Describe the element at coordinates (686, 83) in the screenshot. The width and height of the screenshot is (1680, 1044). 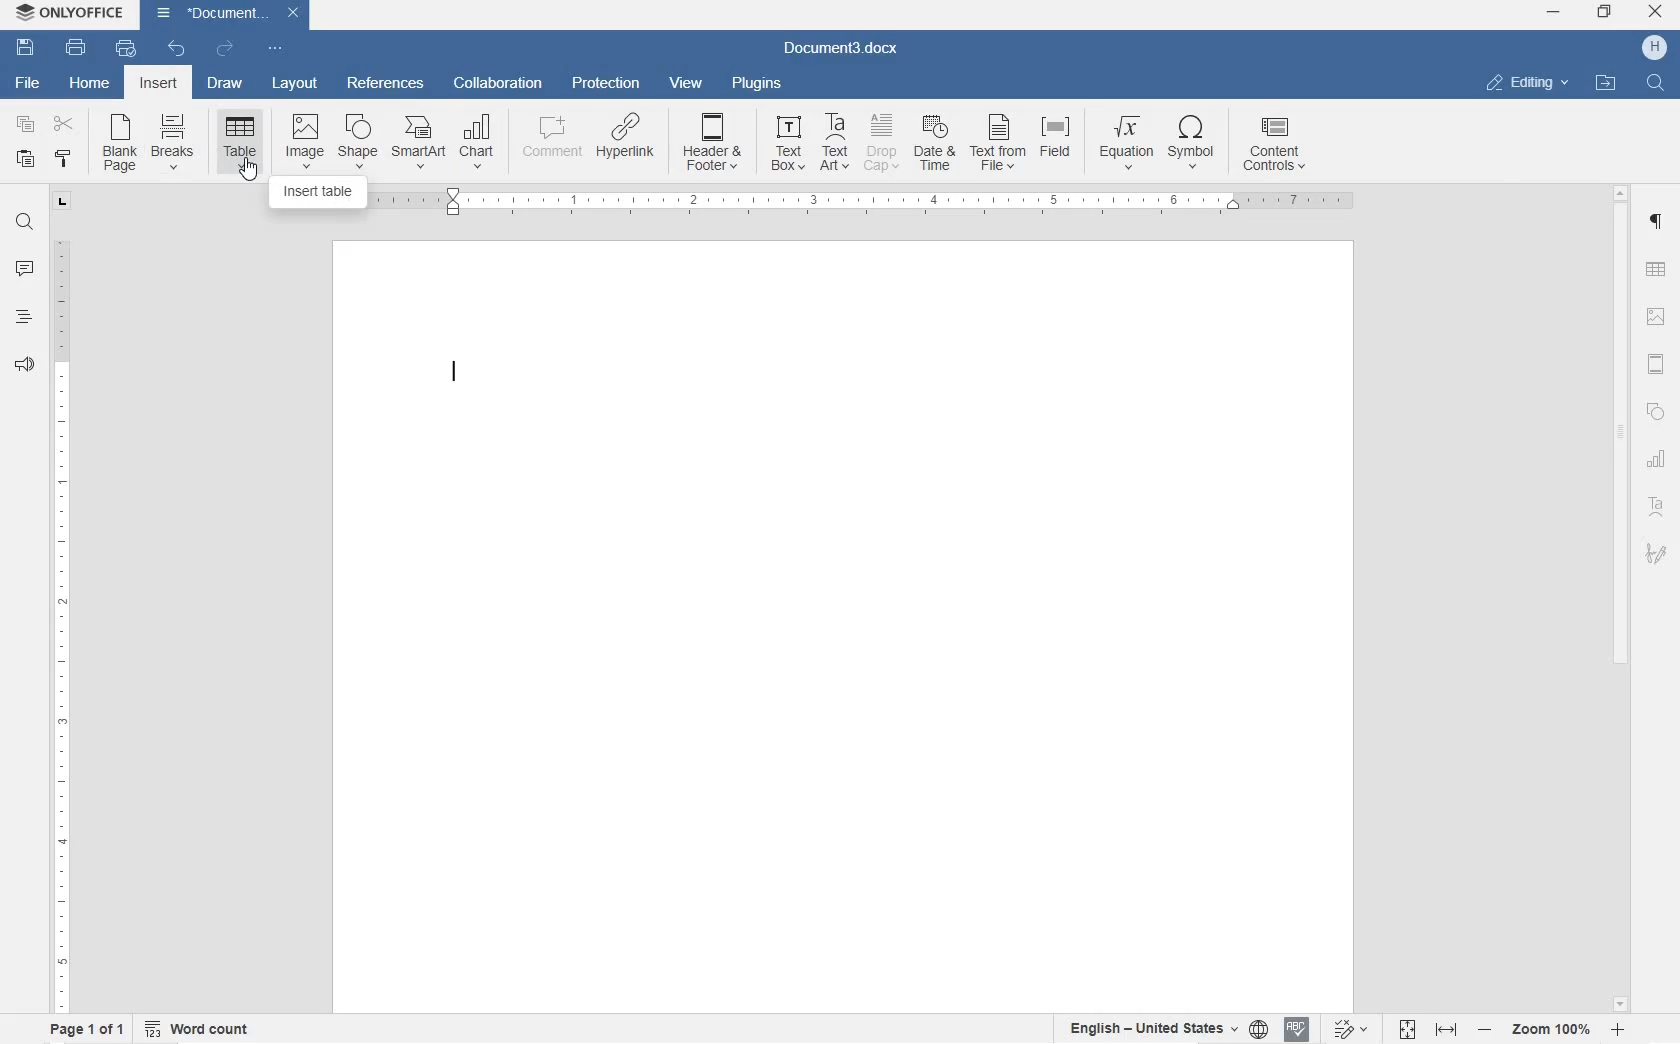
I see `VIEW` at that location.